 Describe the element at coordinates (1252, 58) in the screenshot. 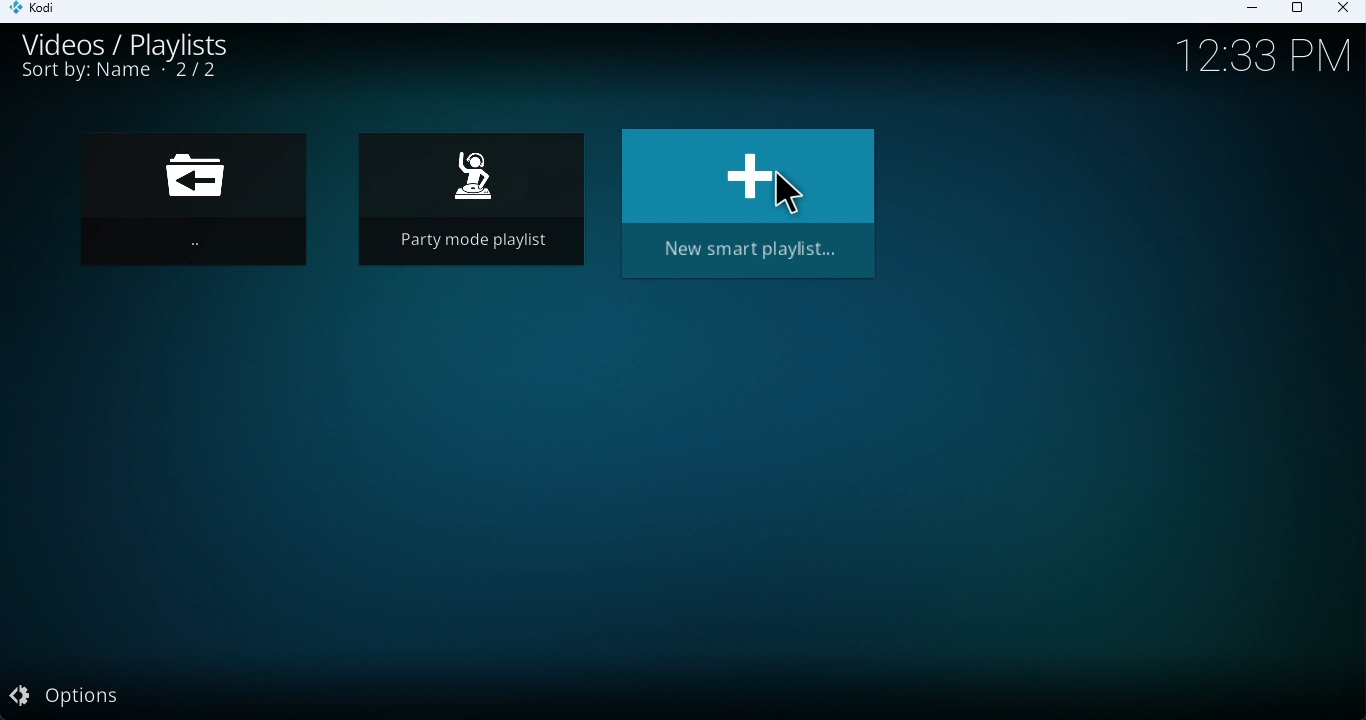

I see `Time` at that location.